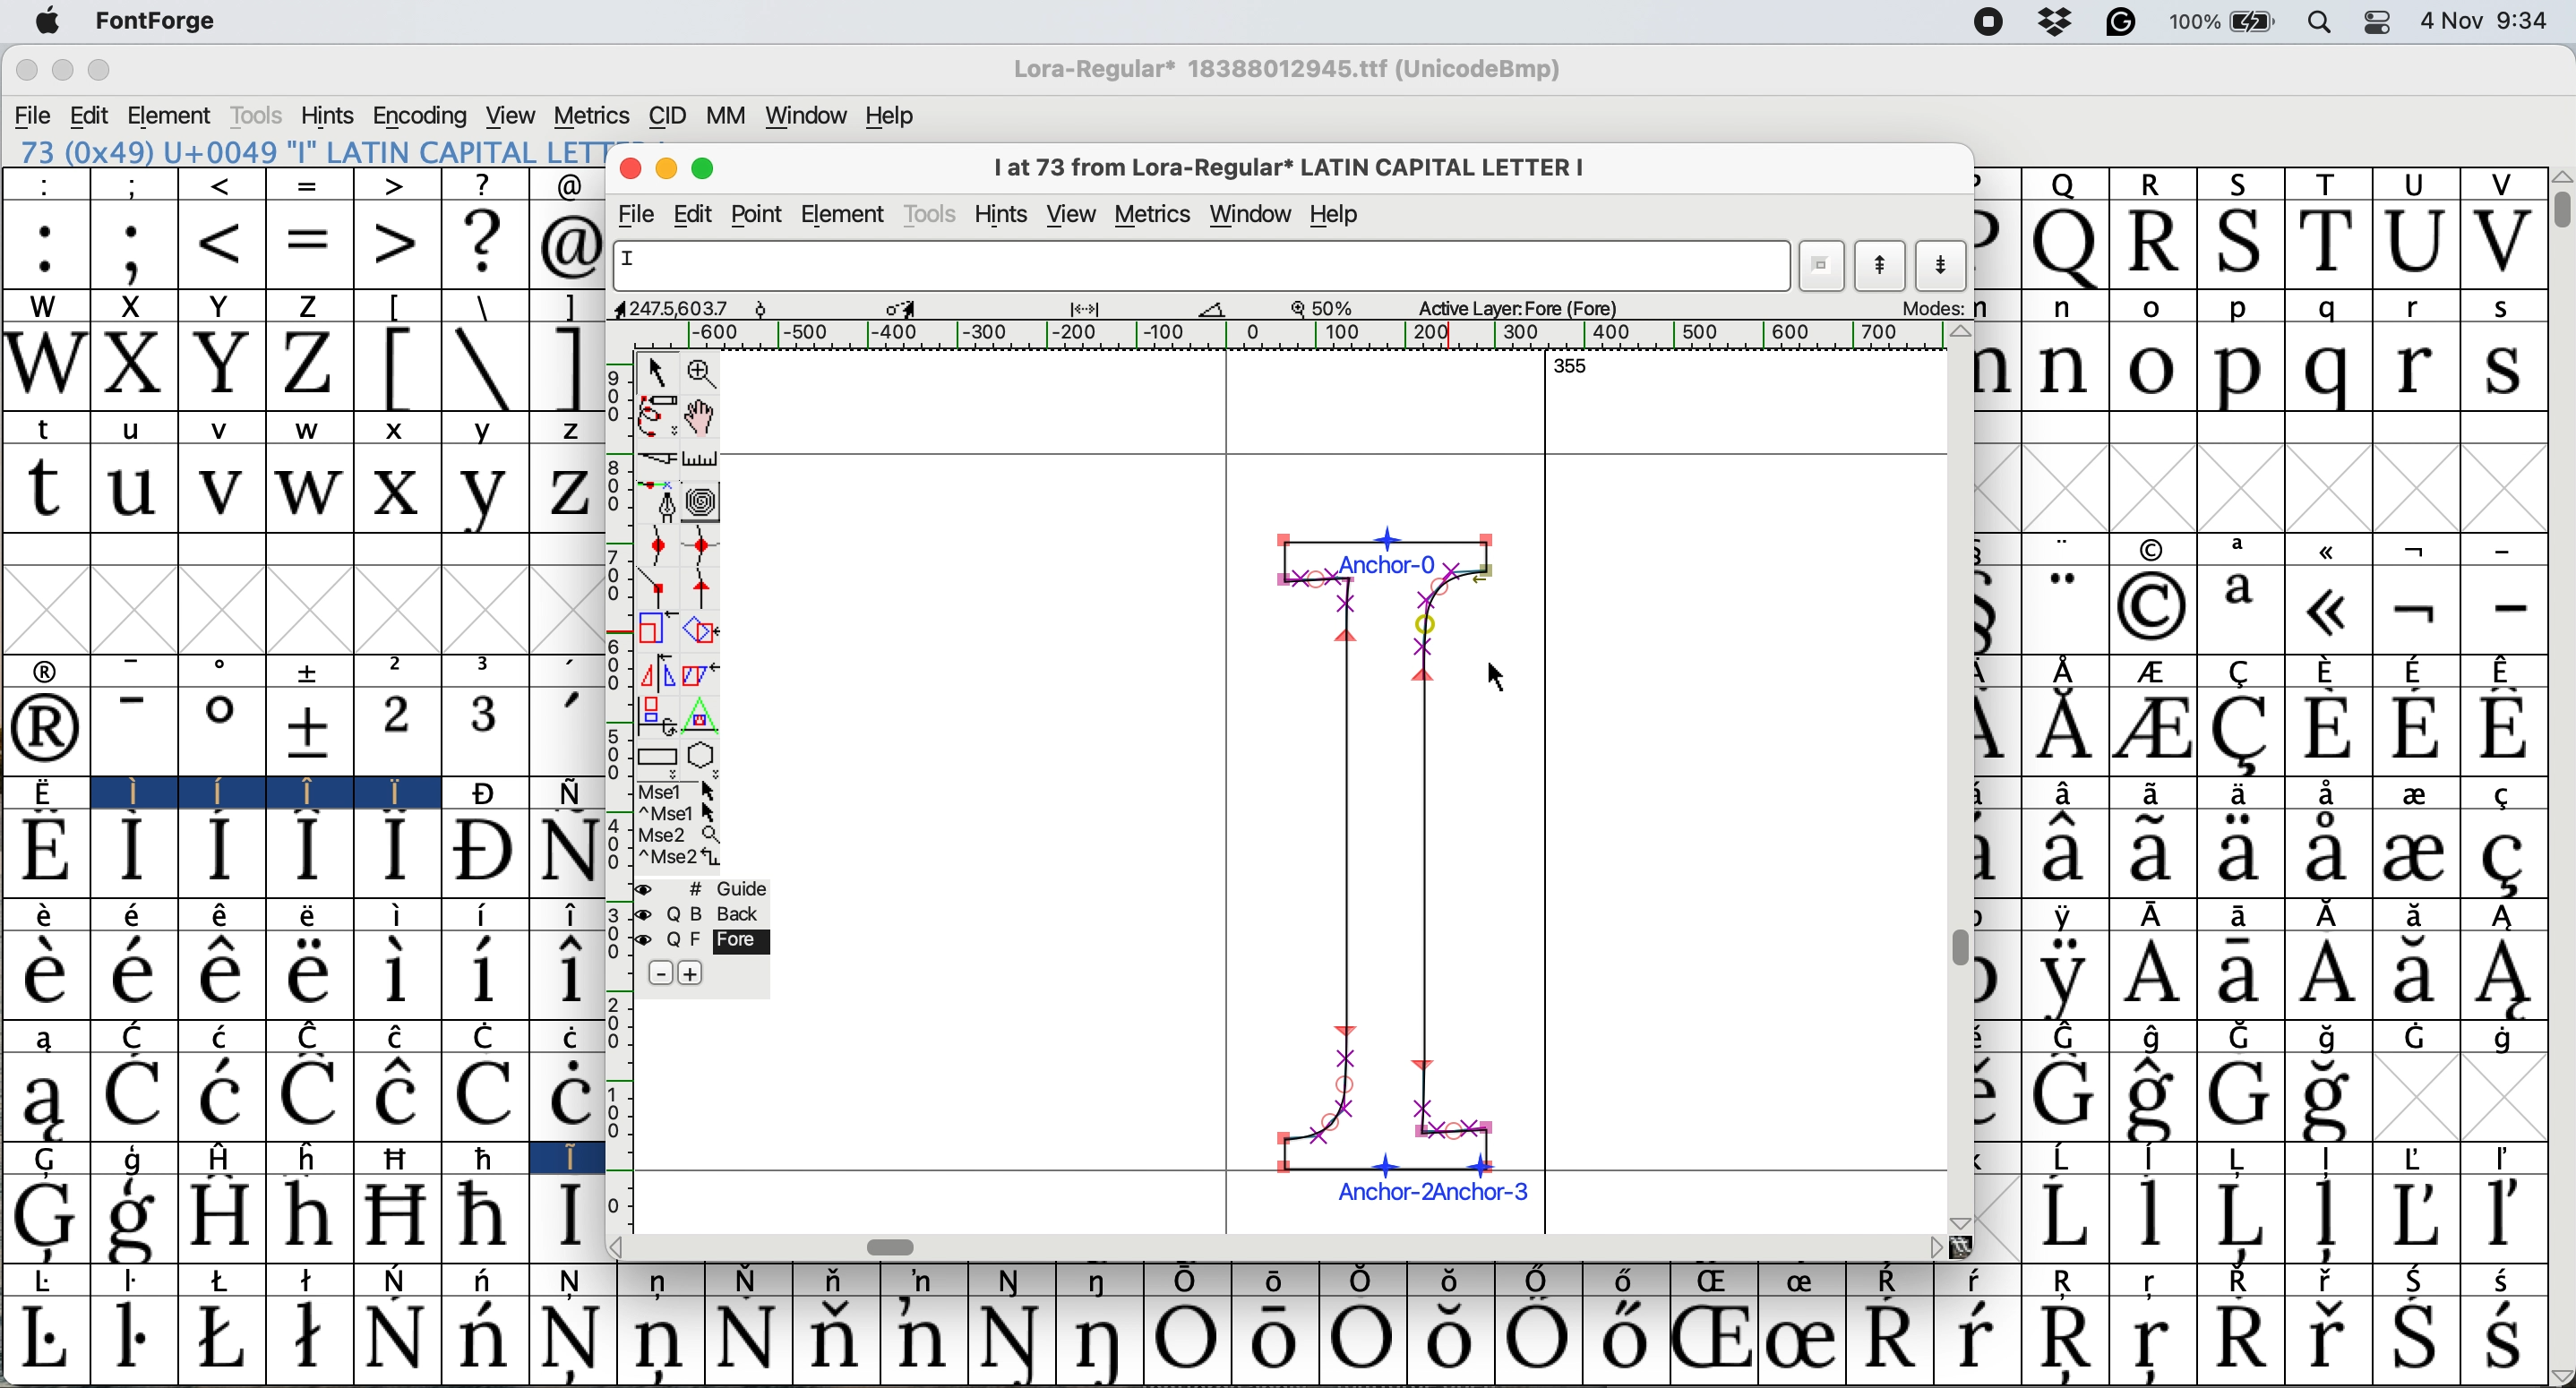 Image resolution: width=2576 pixels, height=1388 pixels. What do you see at coordinates (718, 913) in the screenshot?
I see `back` at bounding box center [718, 913].